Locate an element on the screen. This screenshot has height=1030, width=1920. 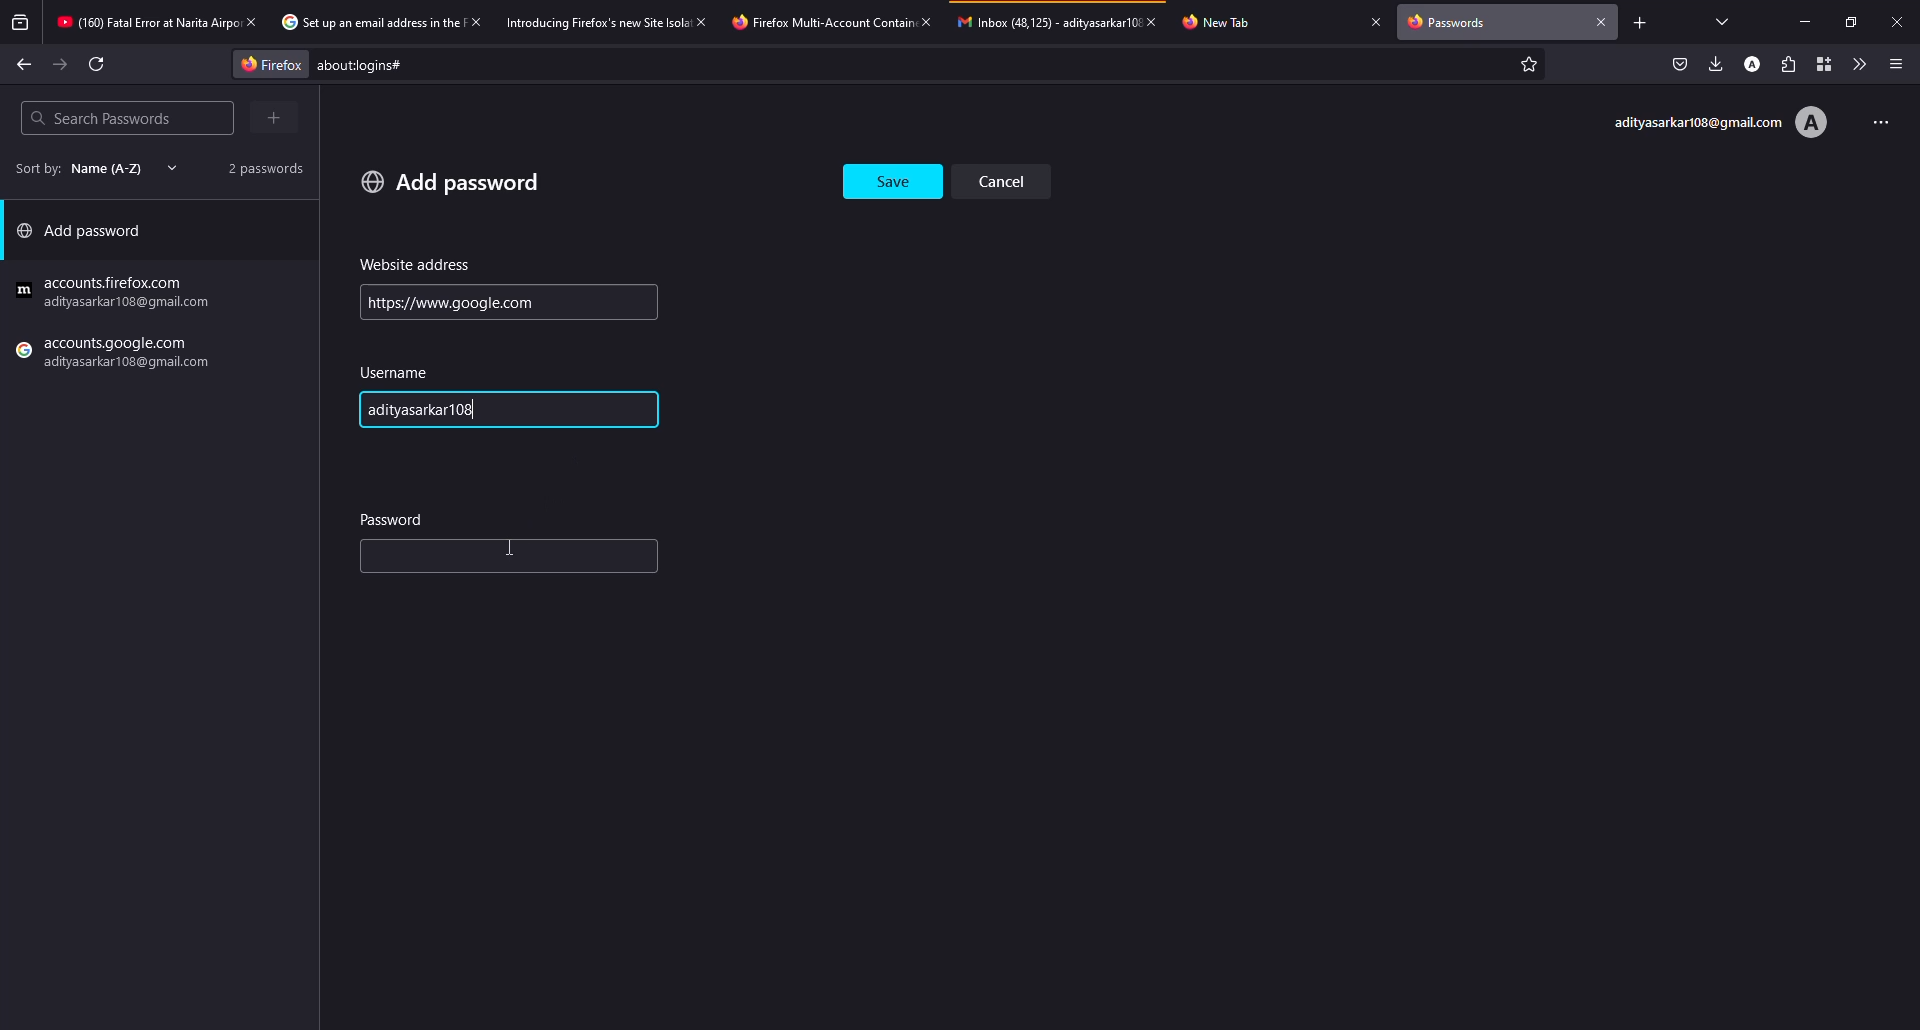
sort by name is located at coordinates (90, 168).